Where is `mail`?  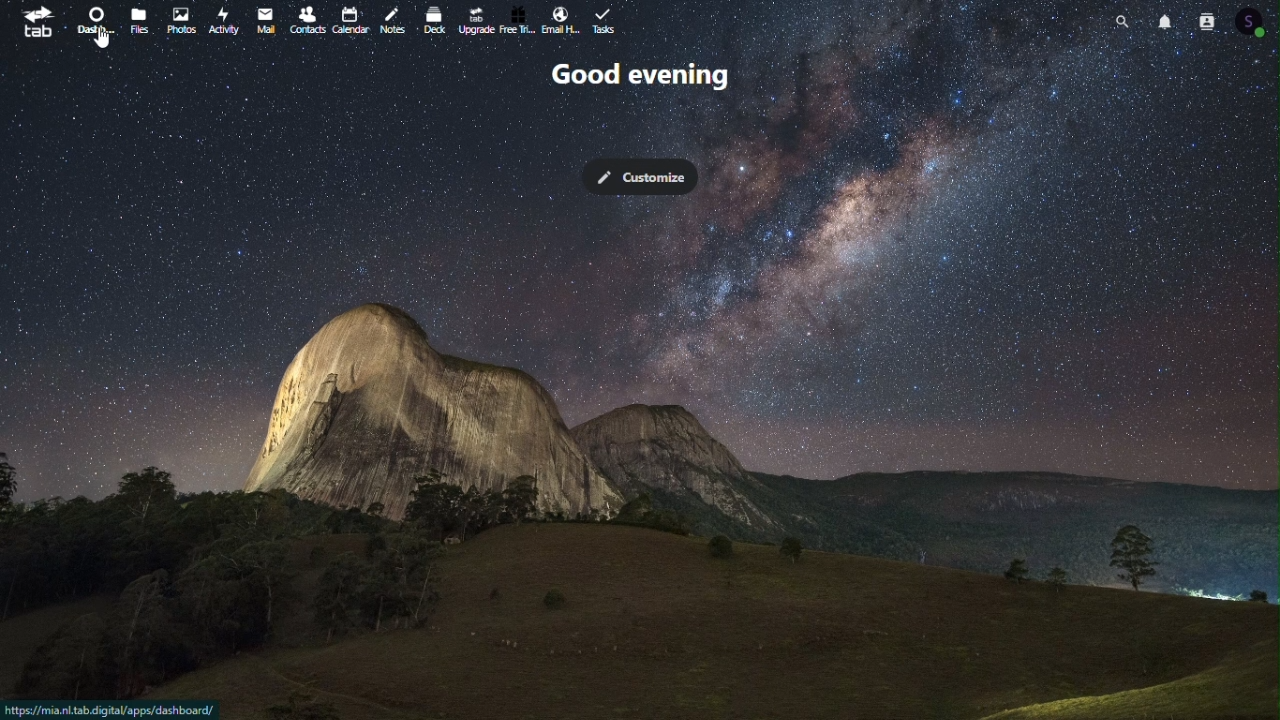
mail is located at coordinates (265, 20).